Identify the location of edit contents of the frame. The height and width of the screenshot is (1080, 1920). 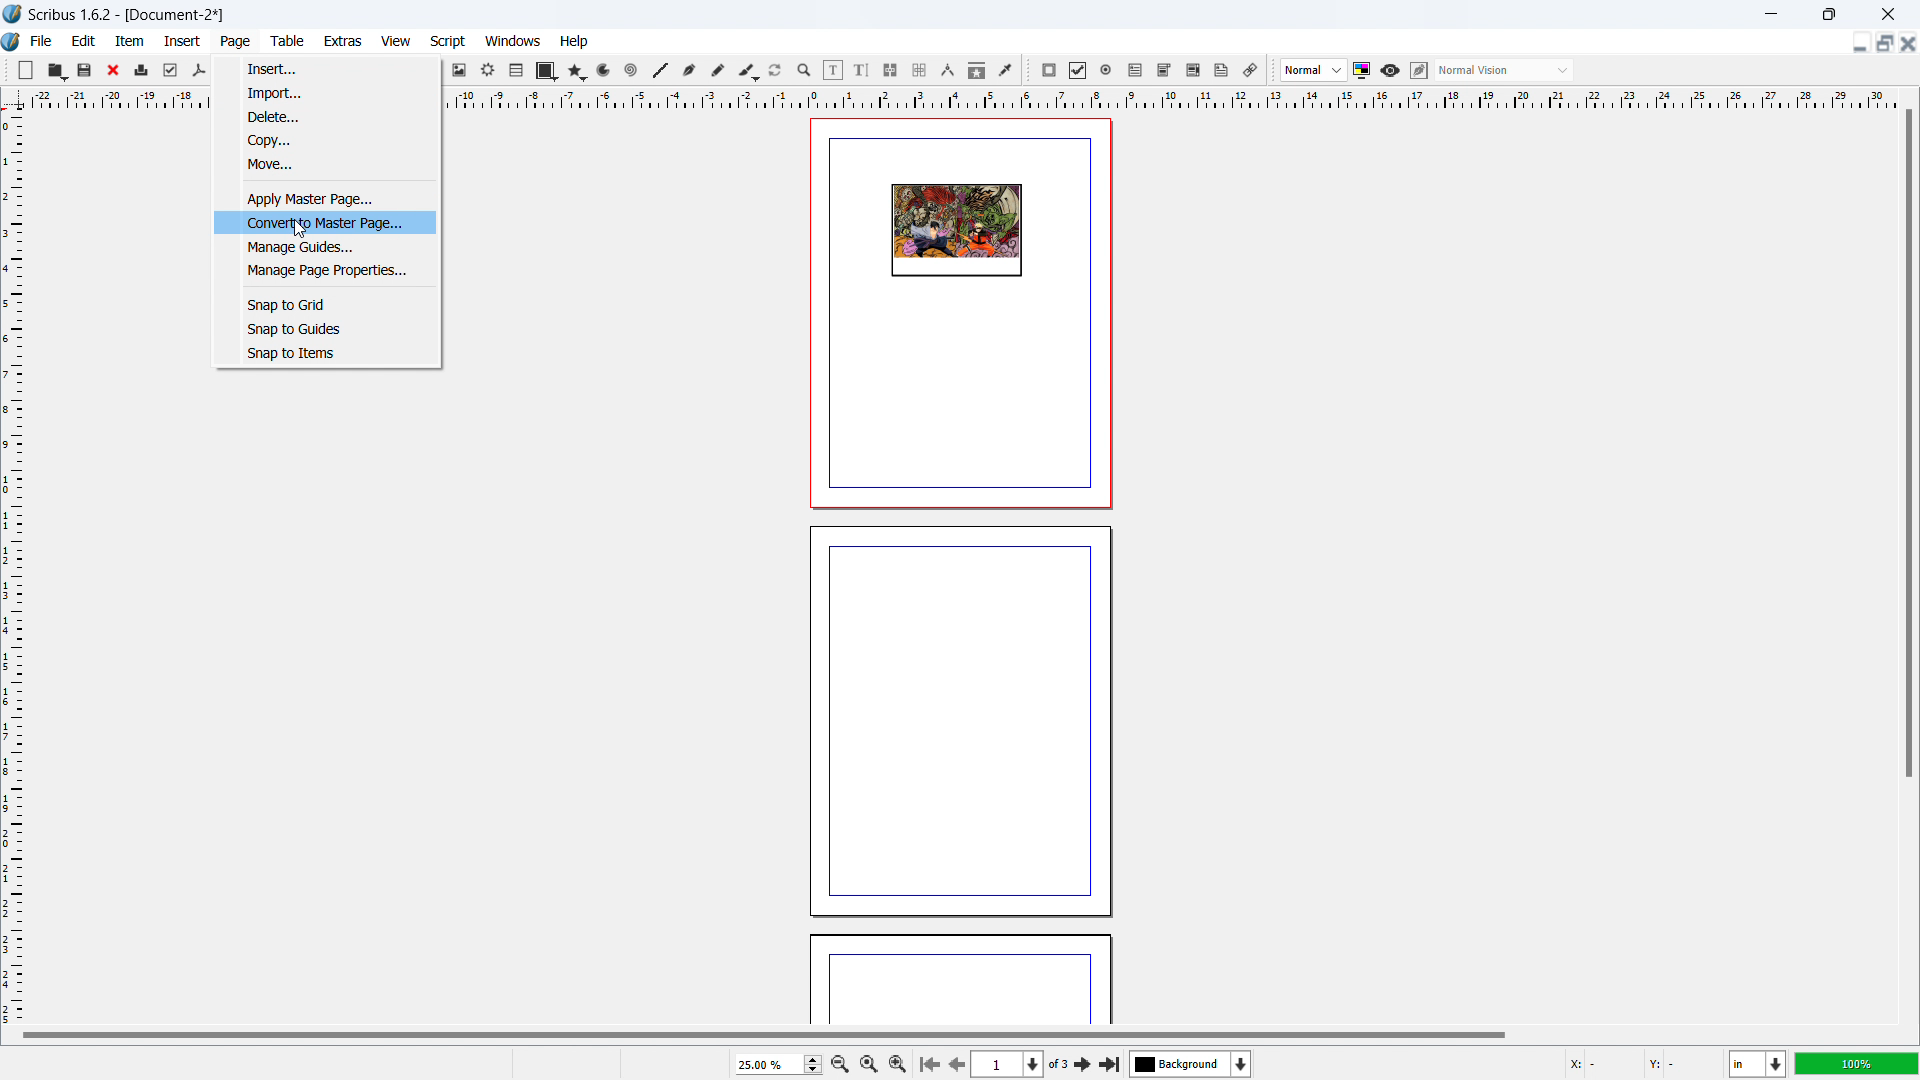
(833, 71).